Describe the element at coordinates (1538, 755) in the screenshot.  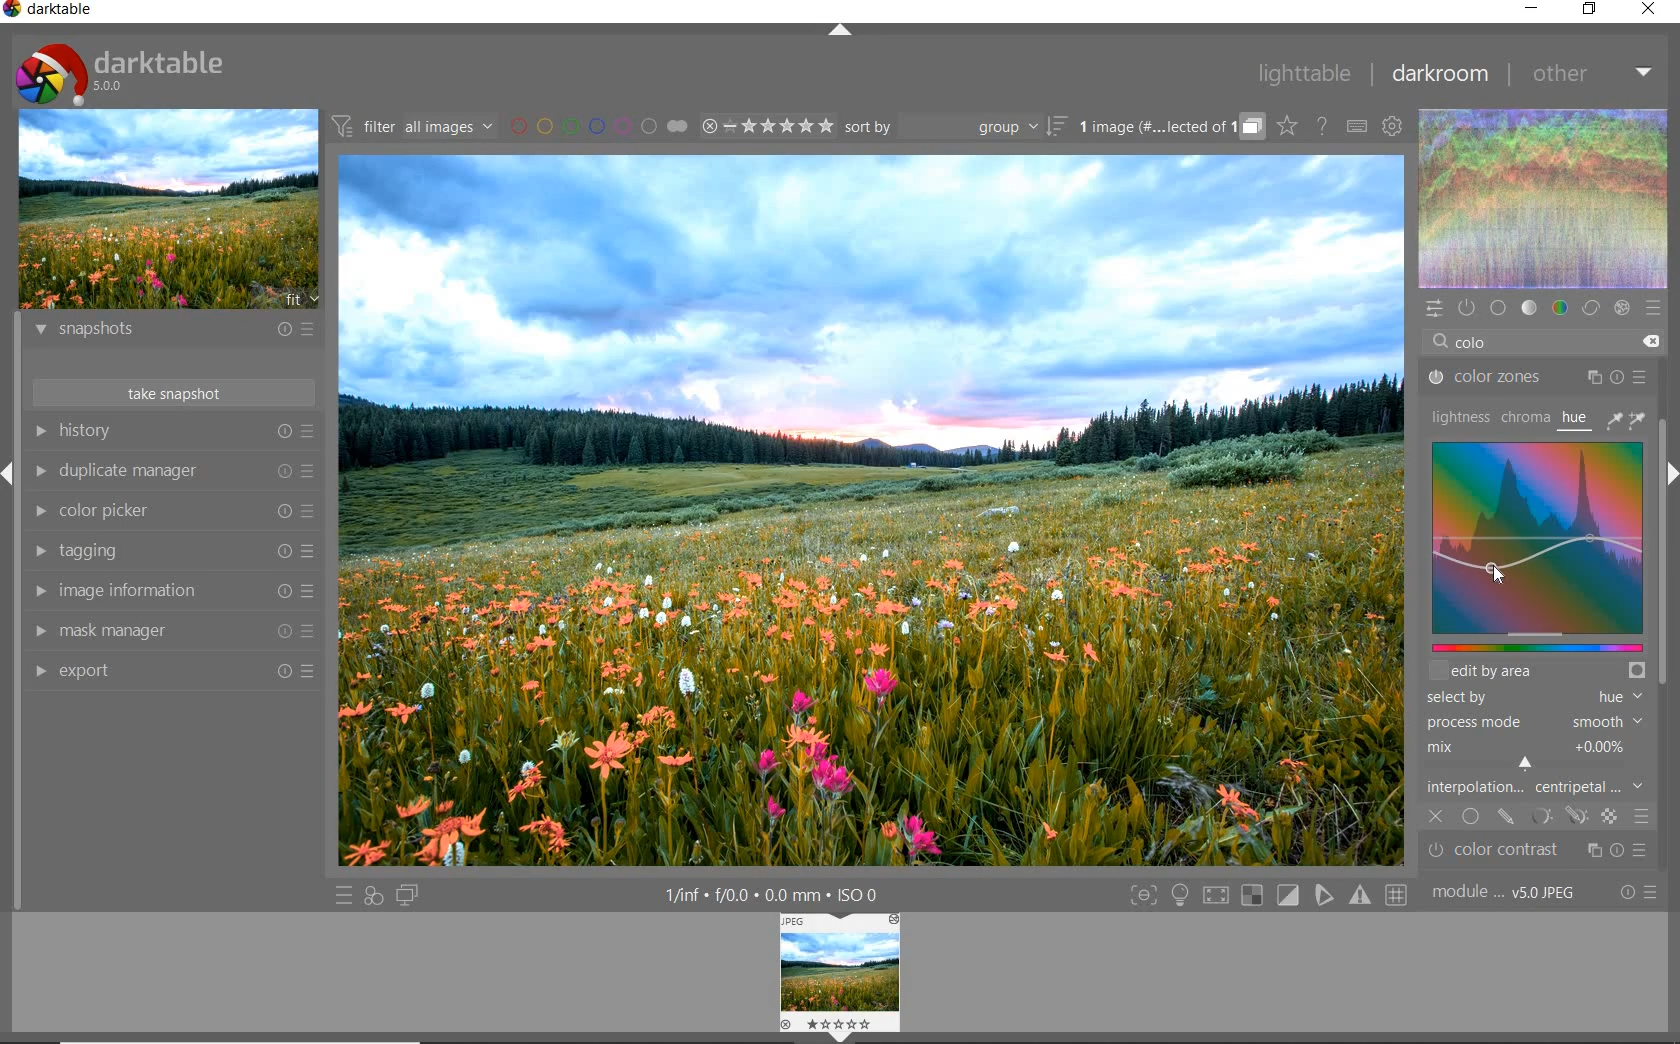
I see `mix` at that location.